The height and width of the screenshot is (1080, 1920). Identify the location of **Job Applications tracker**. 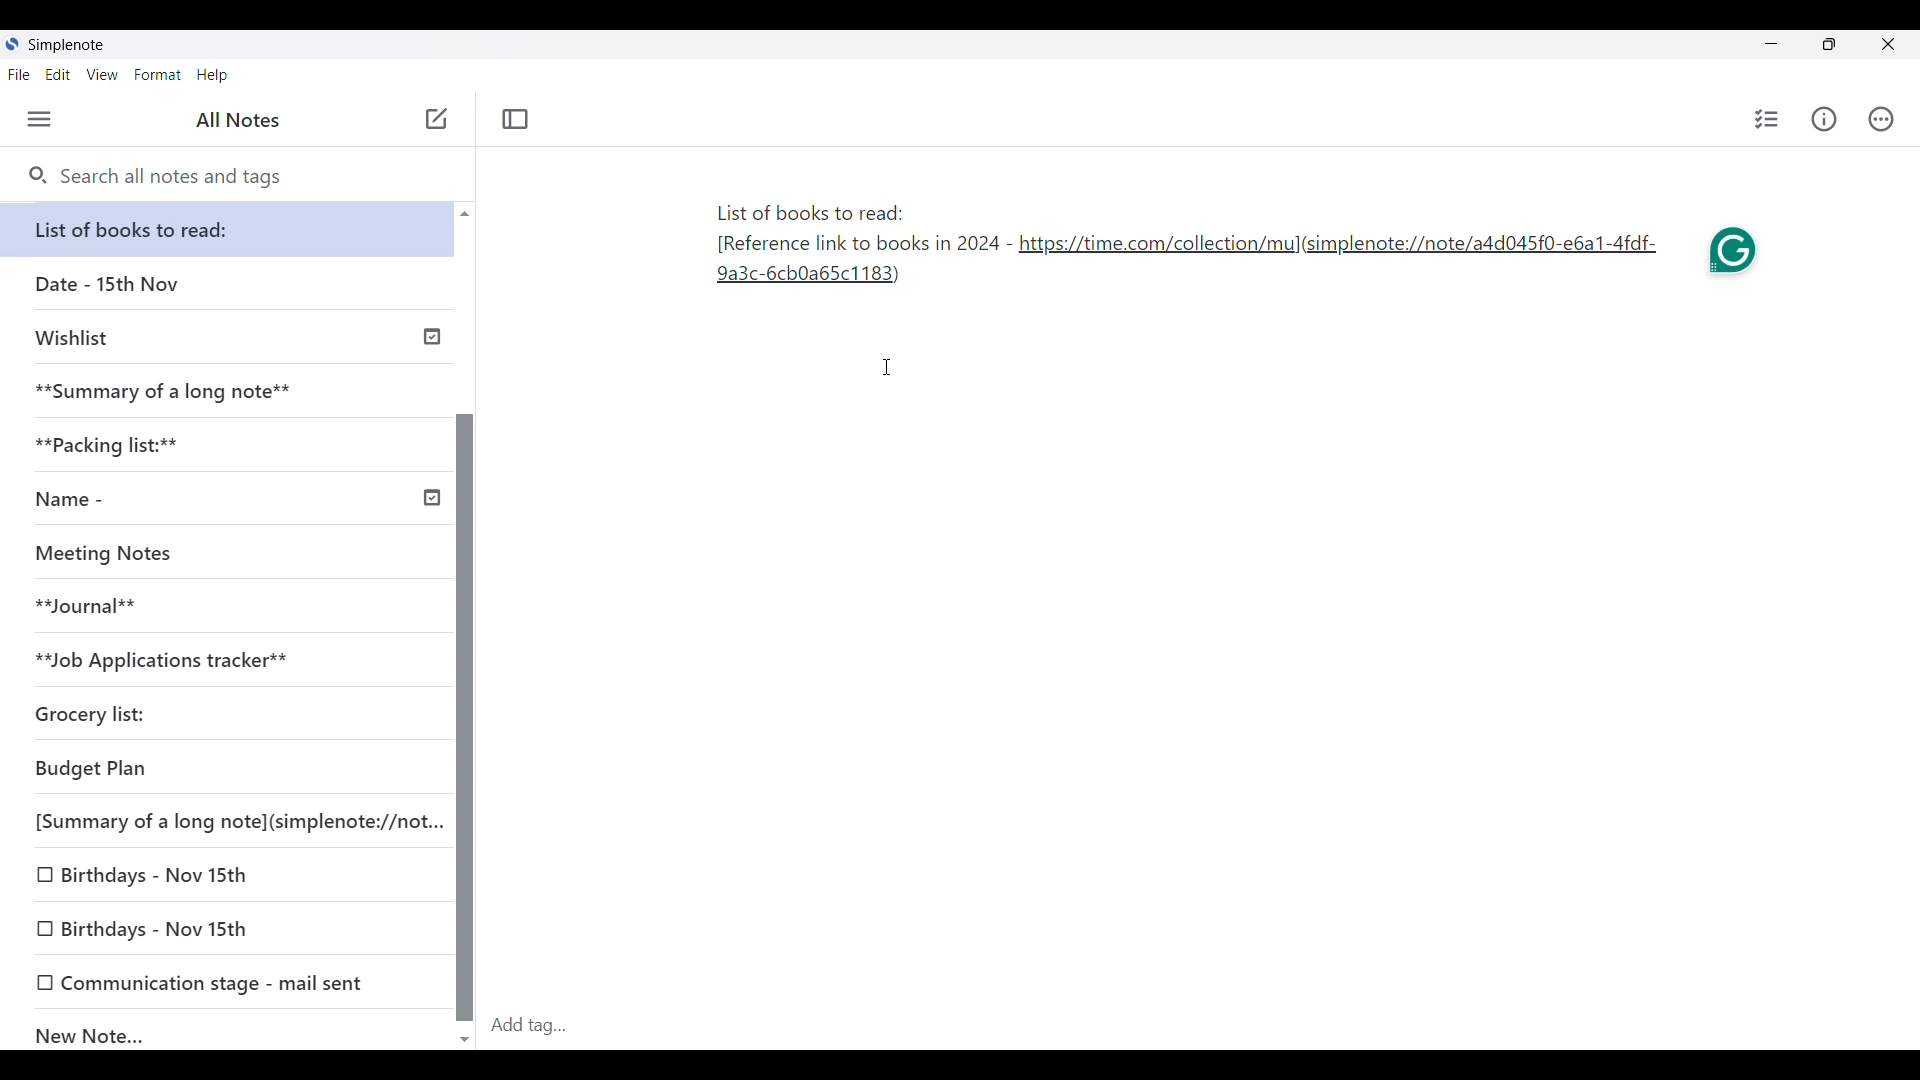
(220, 661).